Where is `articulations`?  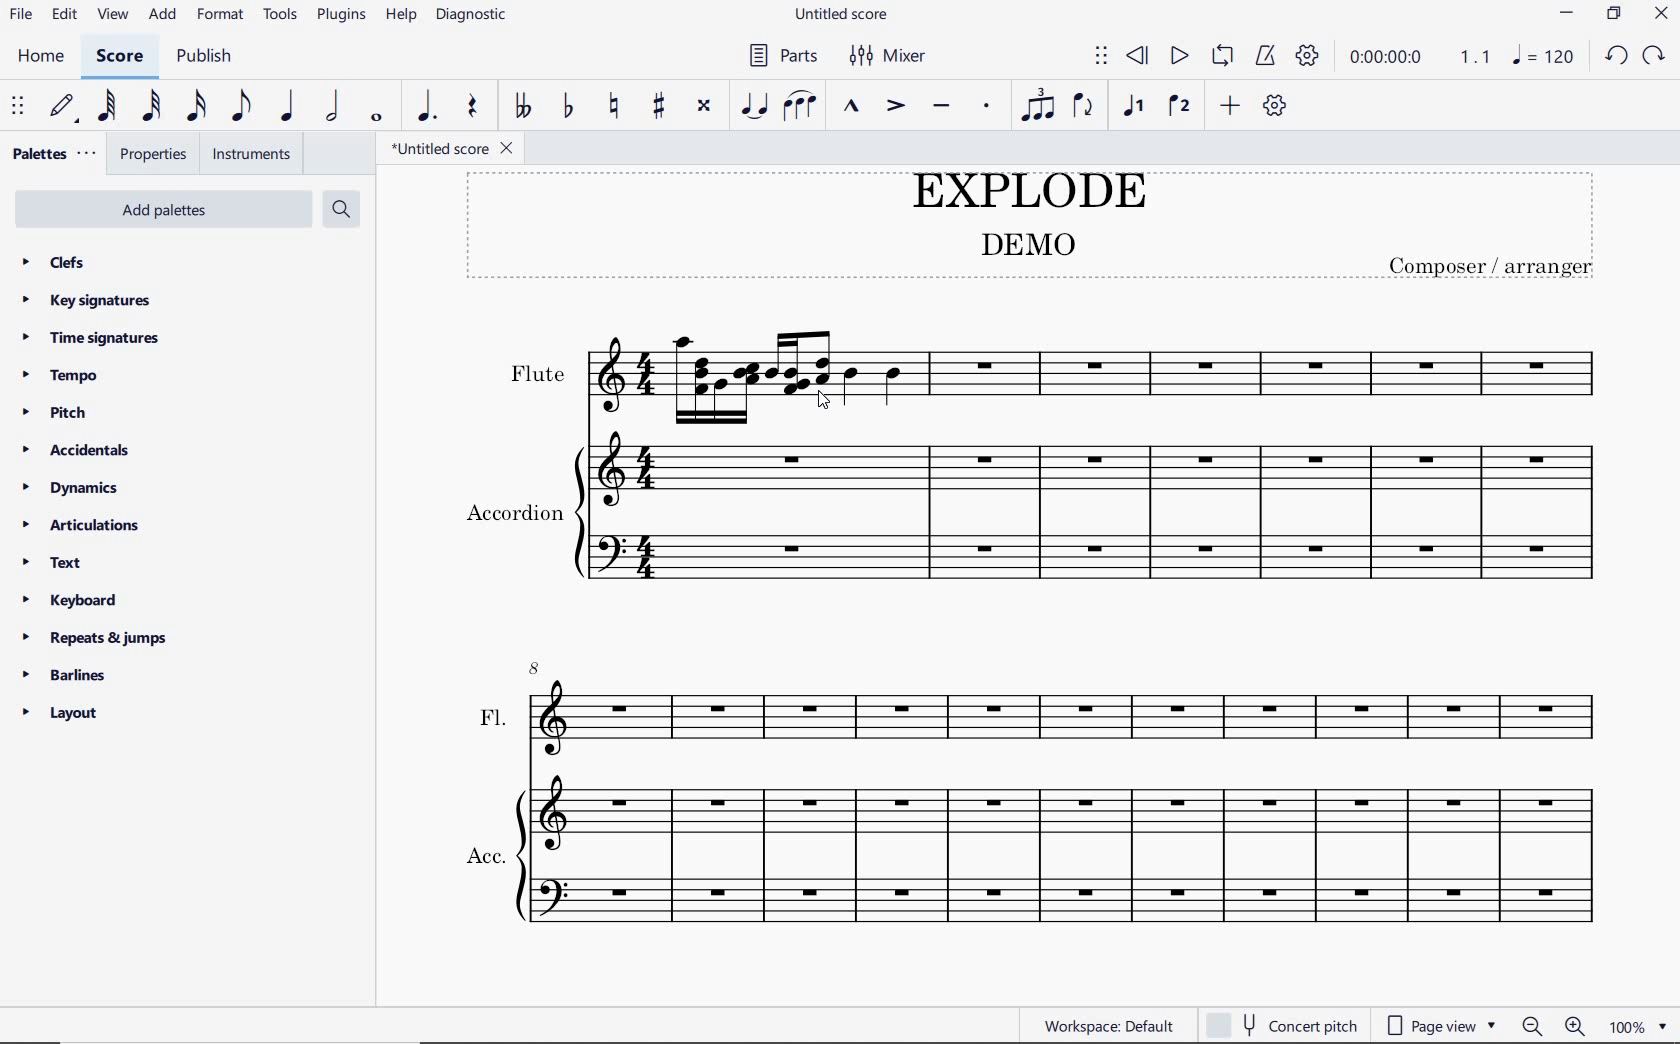
articulations is located at coordinates (82, 525).